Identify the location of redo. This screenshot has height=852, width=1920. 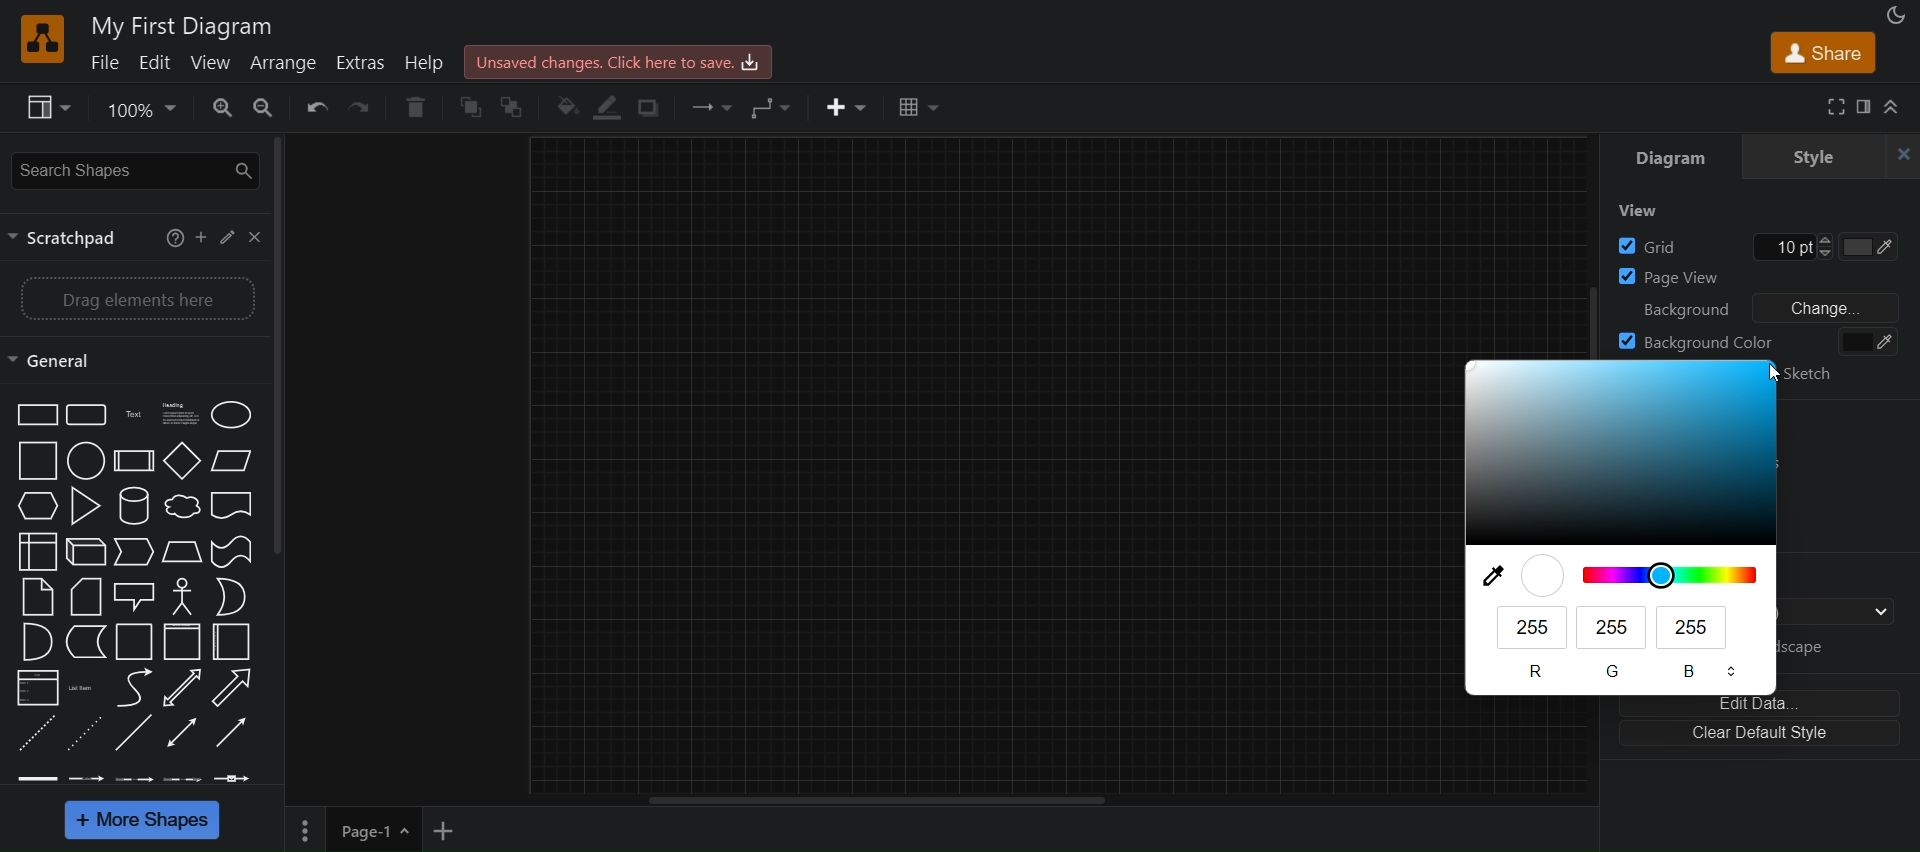
(363, 108).